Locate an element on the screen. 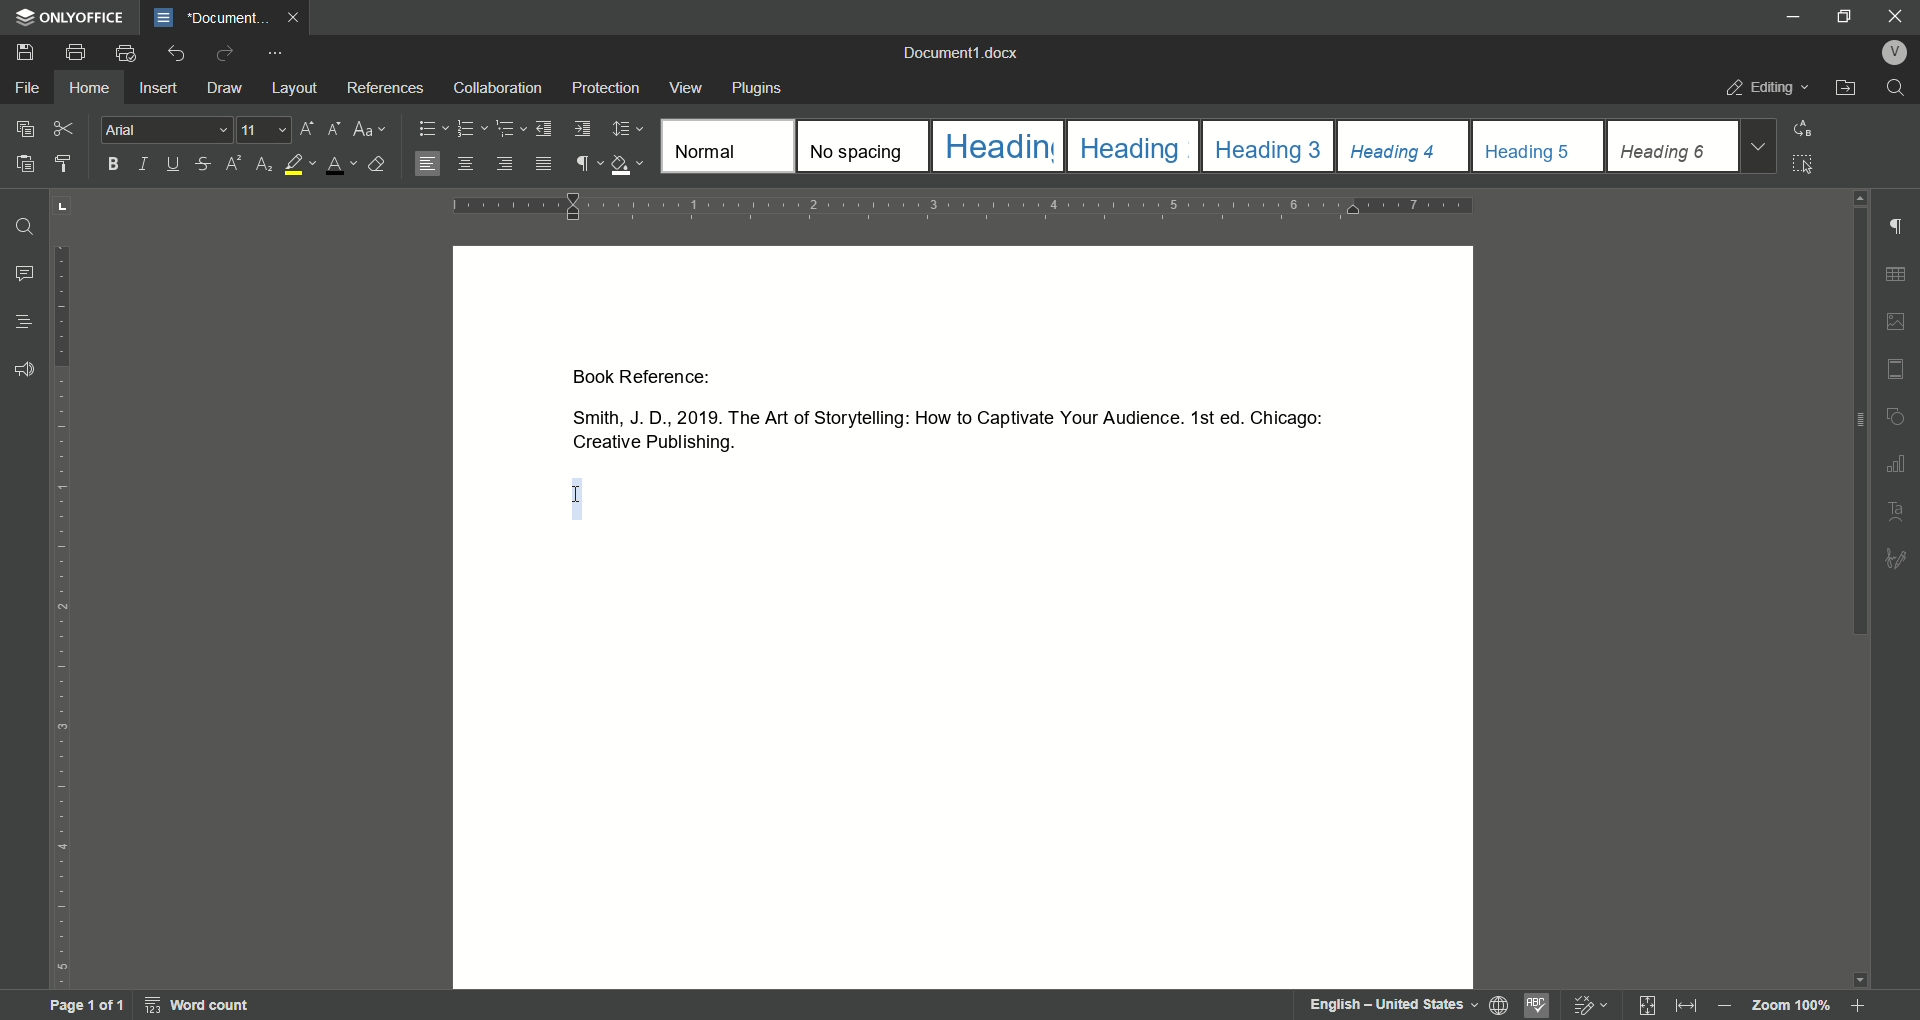 The width and height of the screenshot is (1920, 1020). superscript is located at coordinates (231, 165).